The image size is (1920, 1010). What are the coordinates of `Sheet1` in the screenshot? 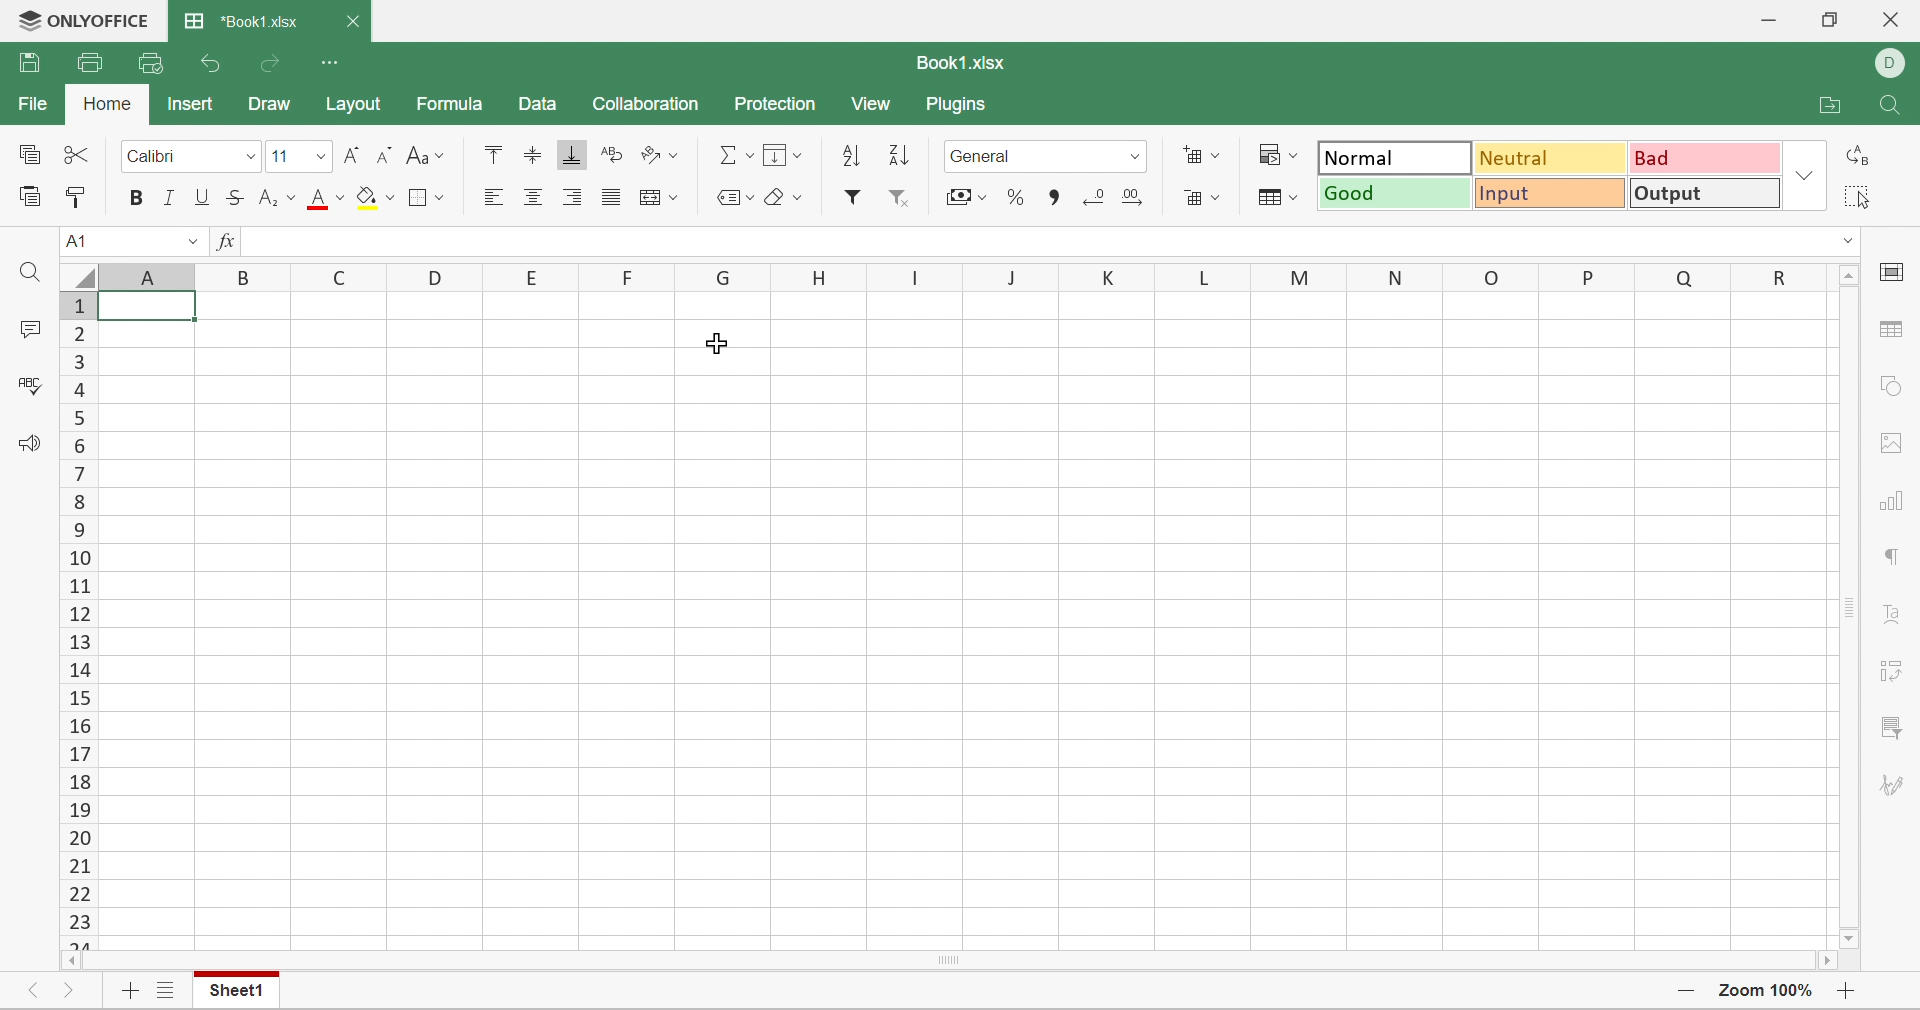 It's located at (239, 997).